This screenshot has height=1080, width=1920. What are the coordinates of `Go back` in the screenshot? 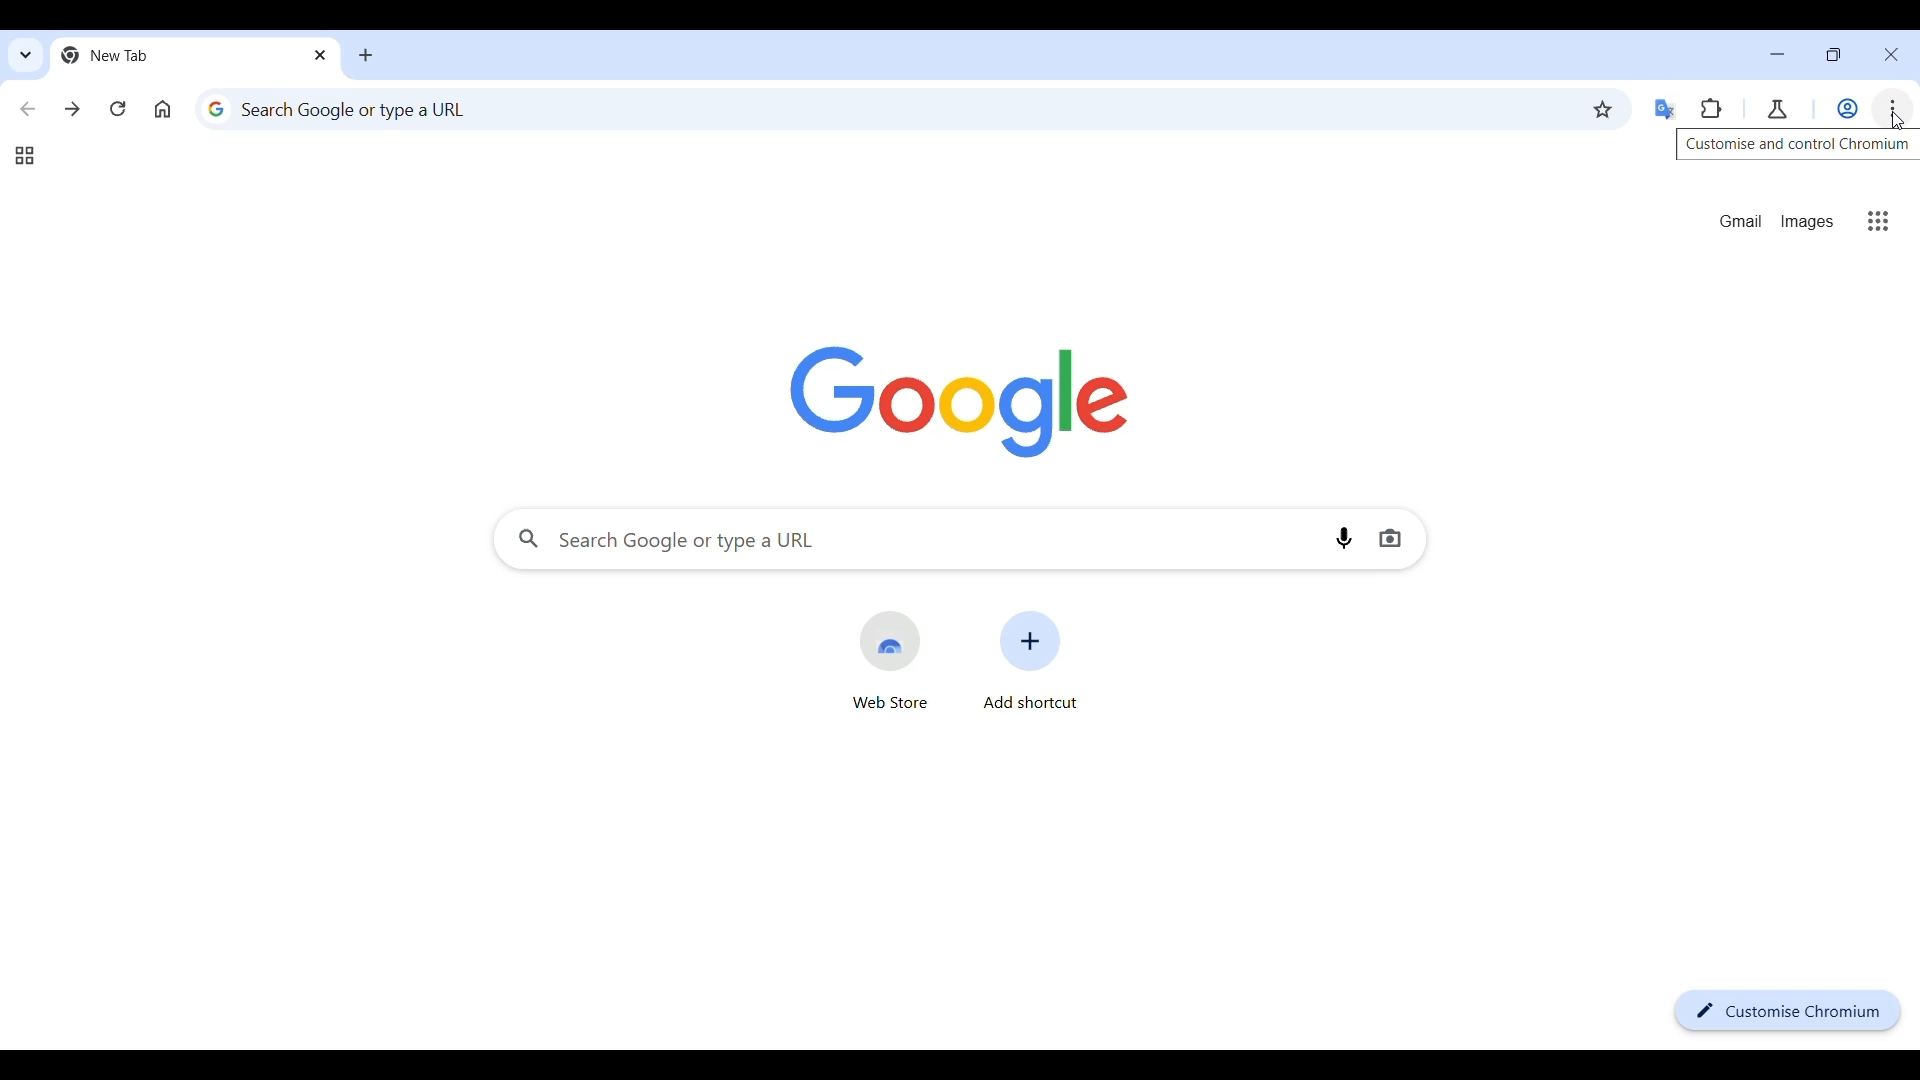 It's located at (29, 109).